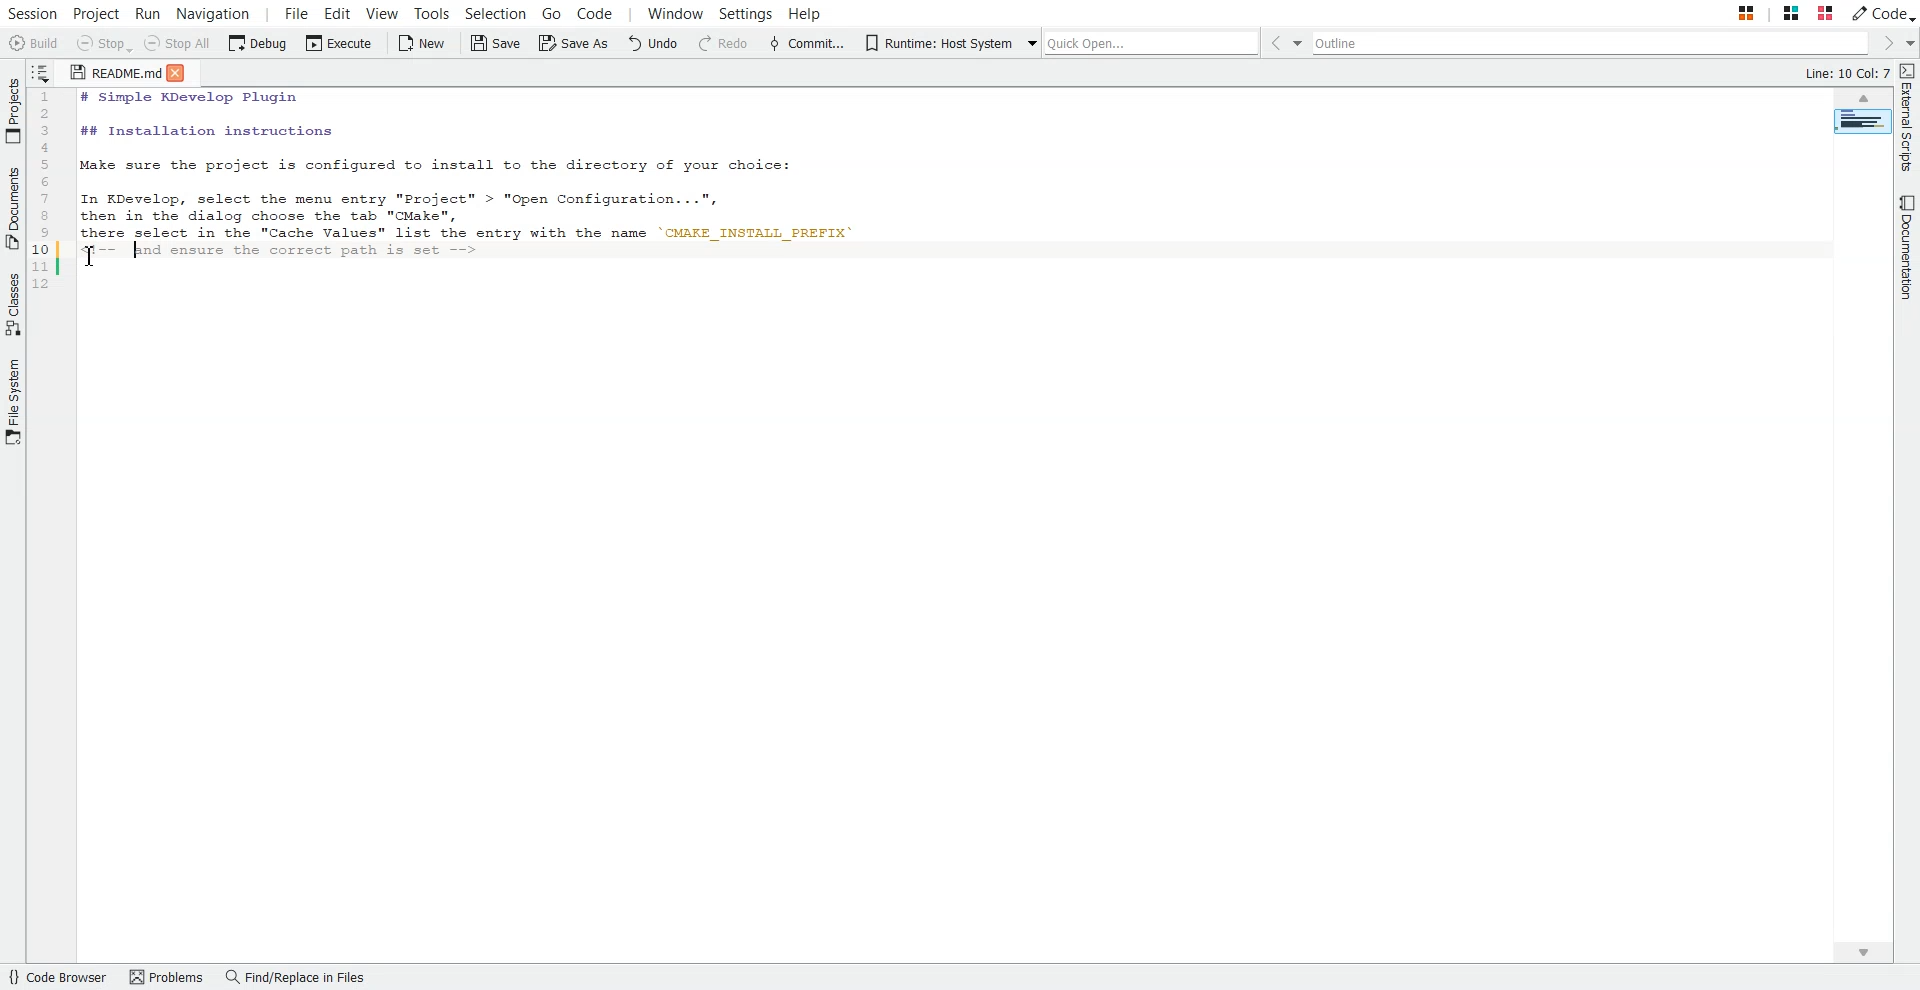 This screenshot has width=1920, height=990. Describe the element at coordinates (13, 403) in the screenshot. I see `File System` at that location.